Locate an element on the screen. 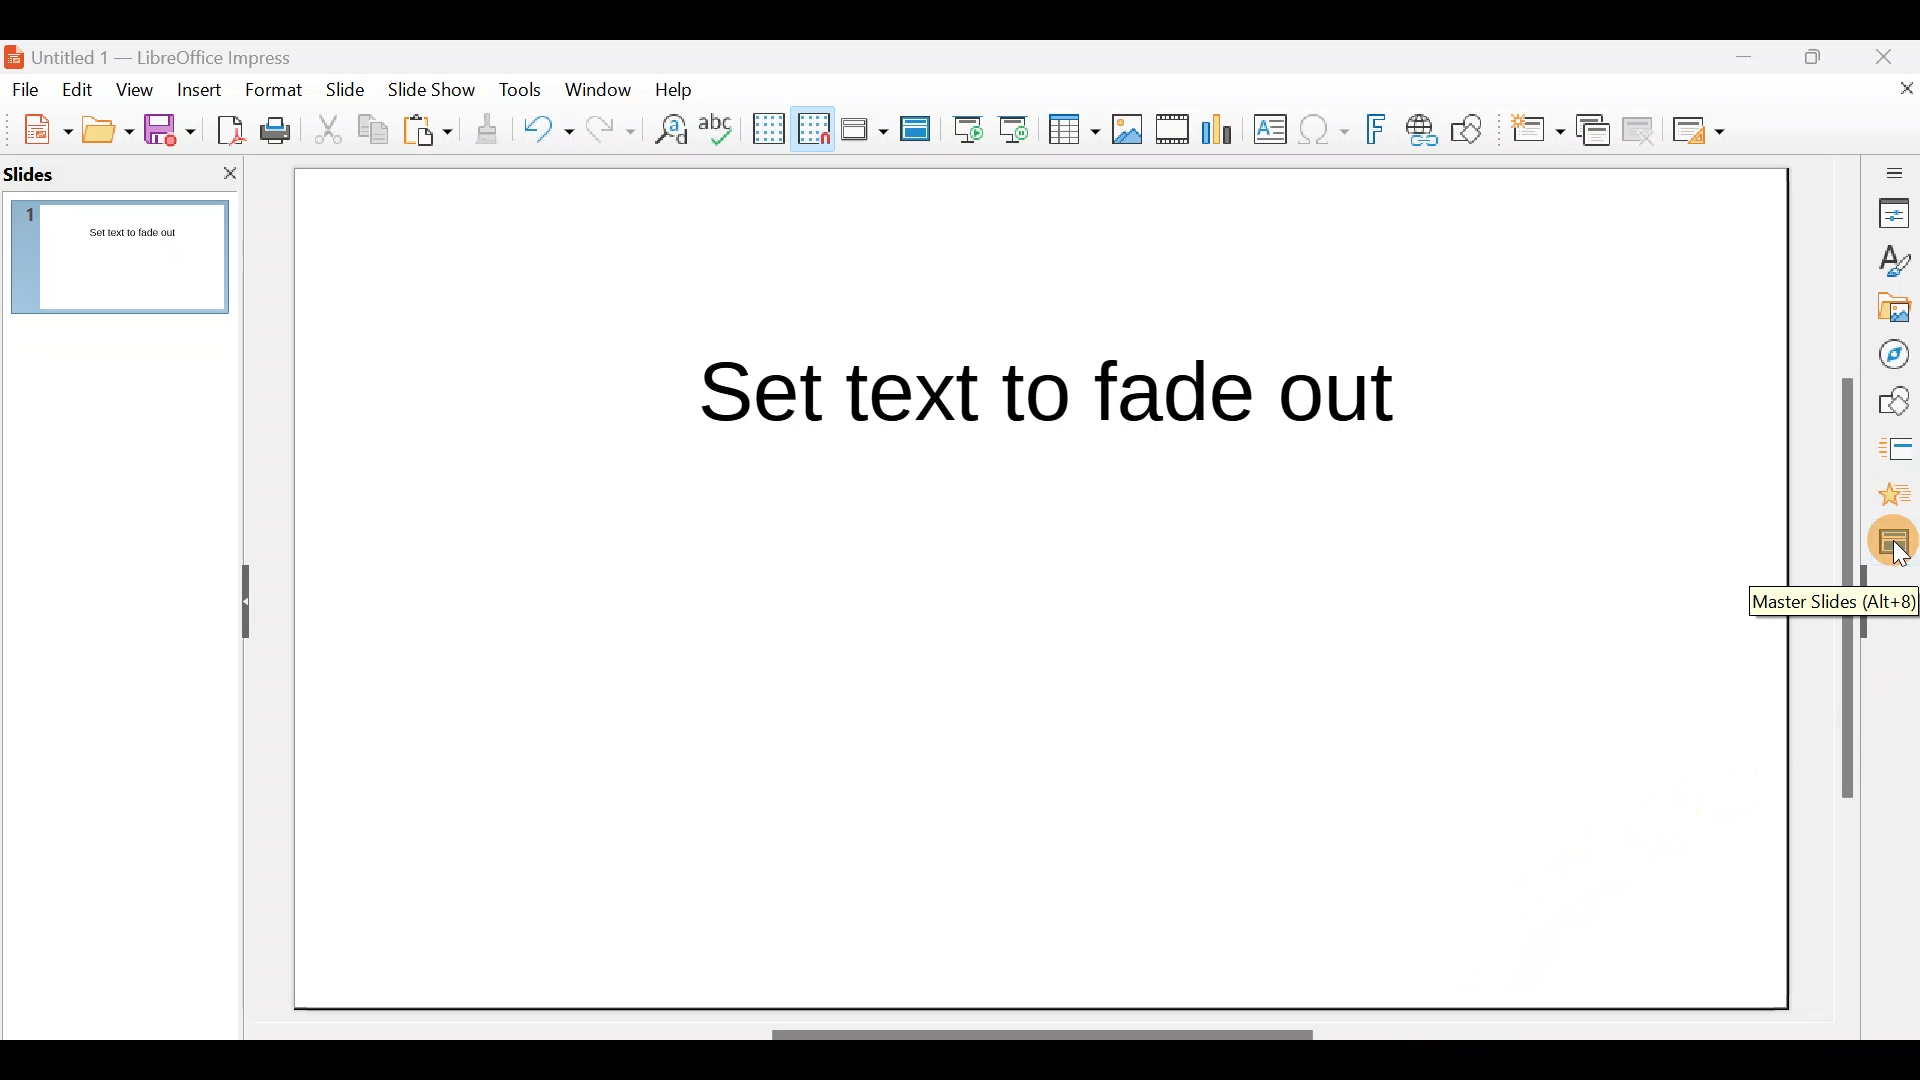  Gallery is located at coordinates (1896, 311).